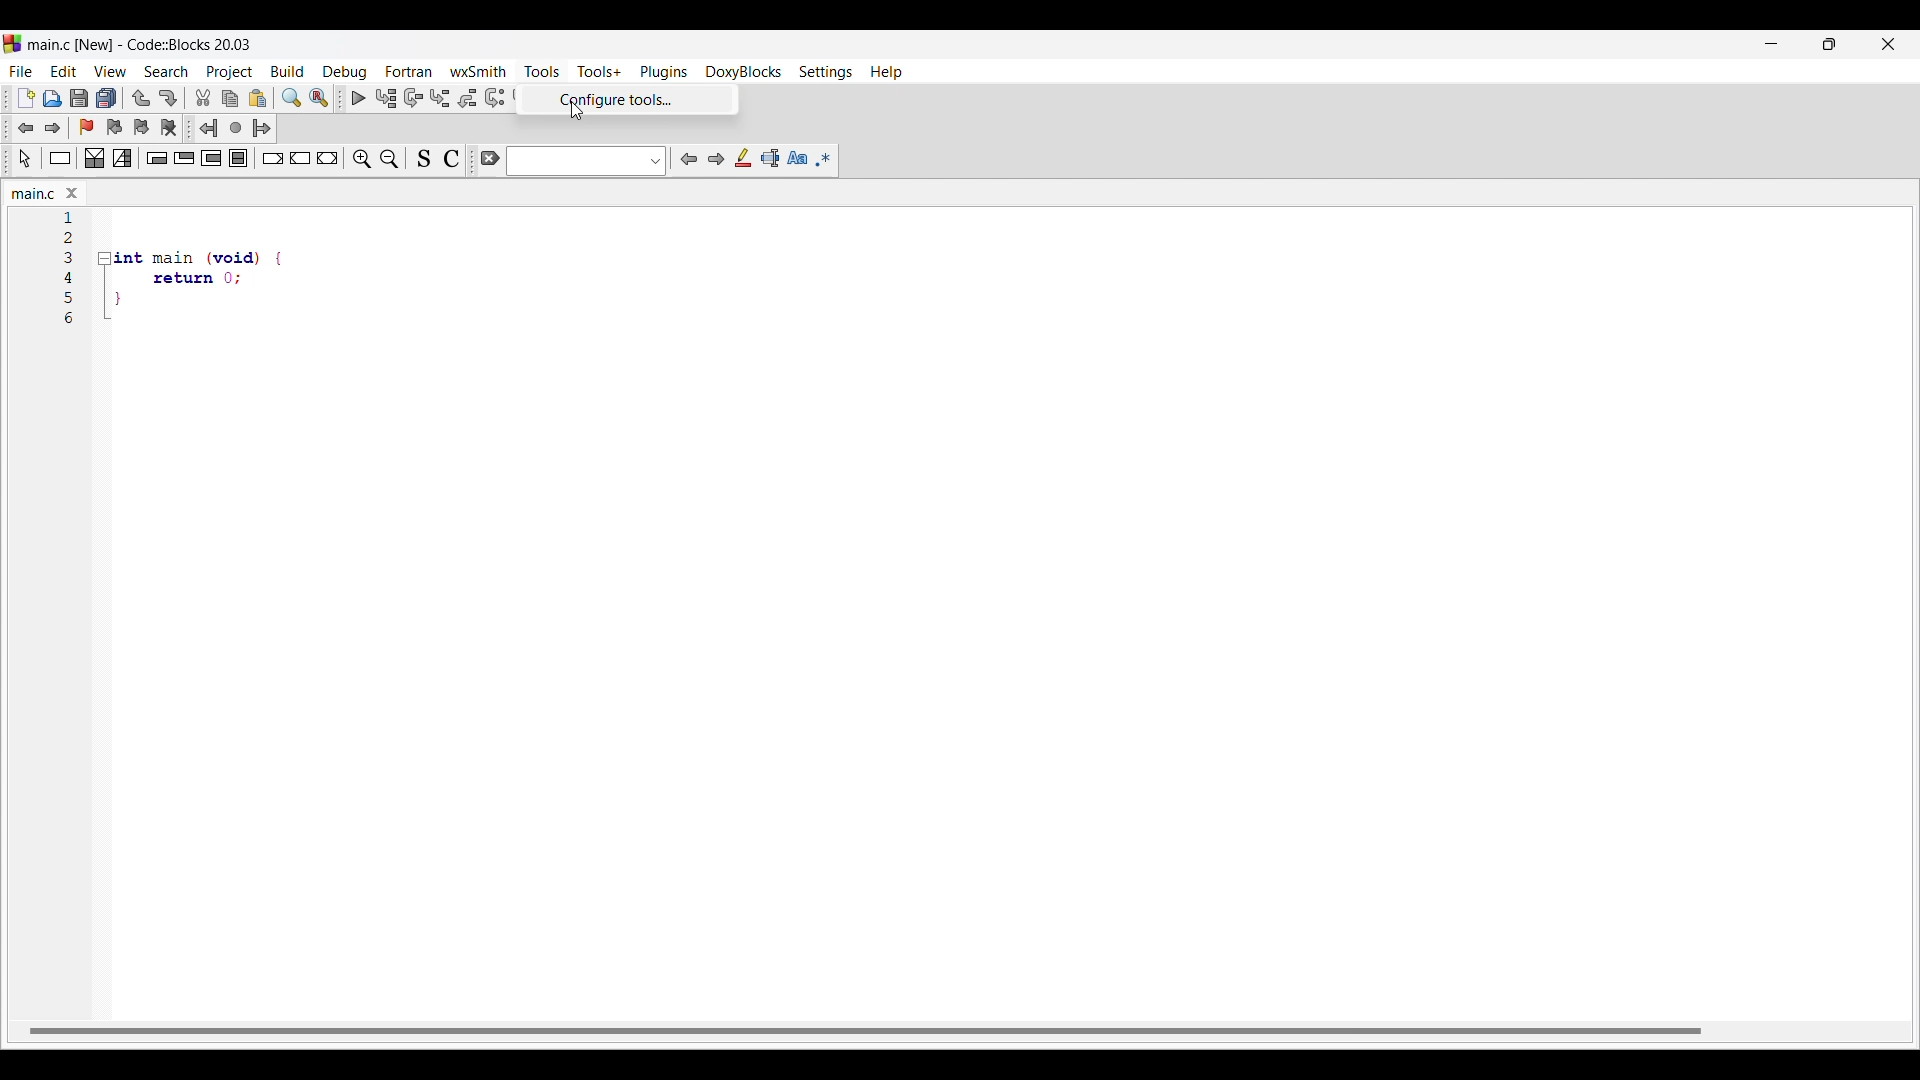 The width and height of the screenshot is (1920, 1080). What do you see at coordinates (599, 71) in the screenshot?
I see `Tools+ menu` at bounding box center [599, 71].